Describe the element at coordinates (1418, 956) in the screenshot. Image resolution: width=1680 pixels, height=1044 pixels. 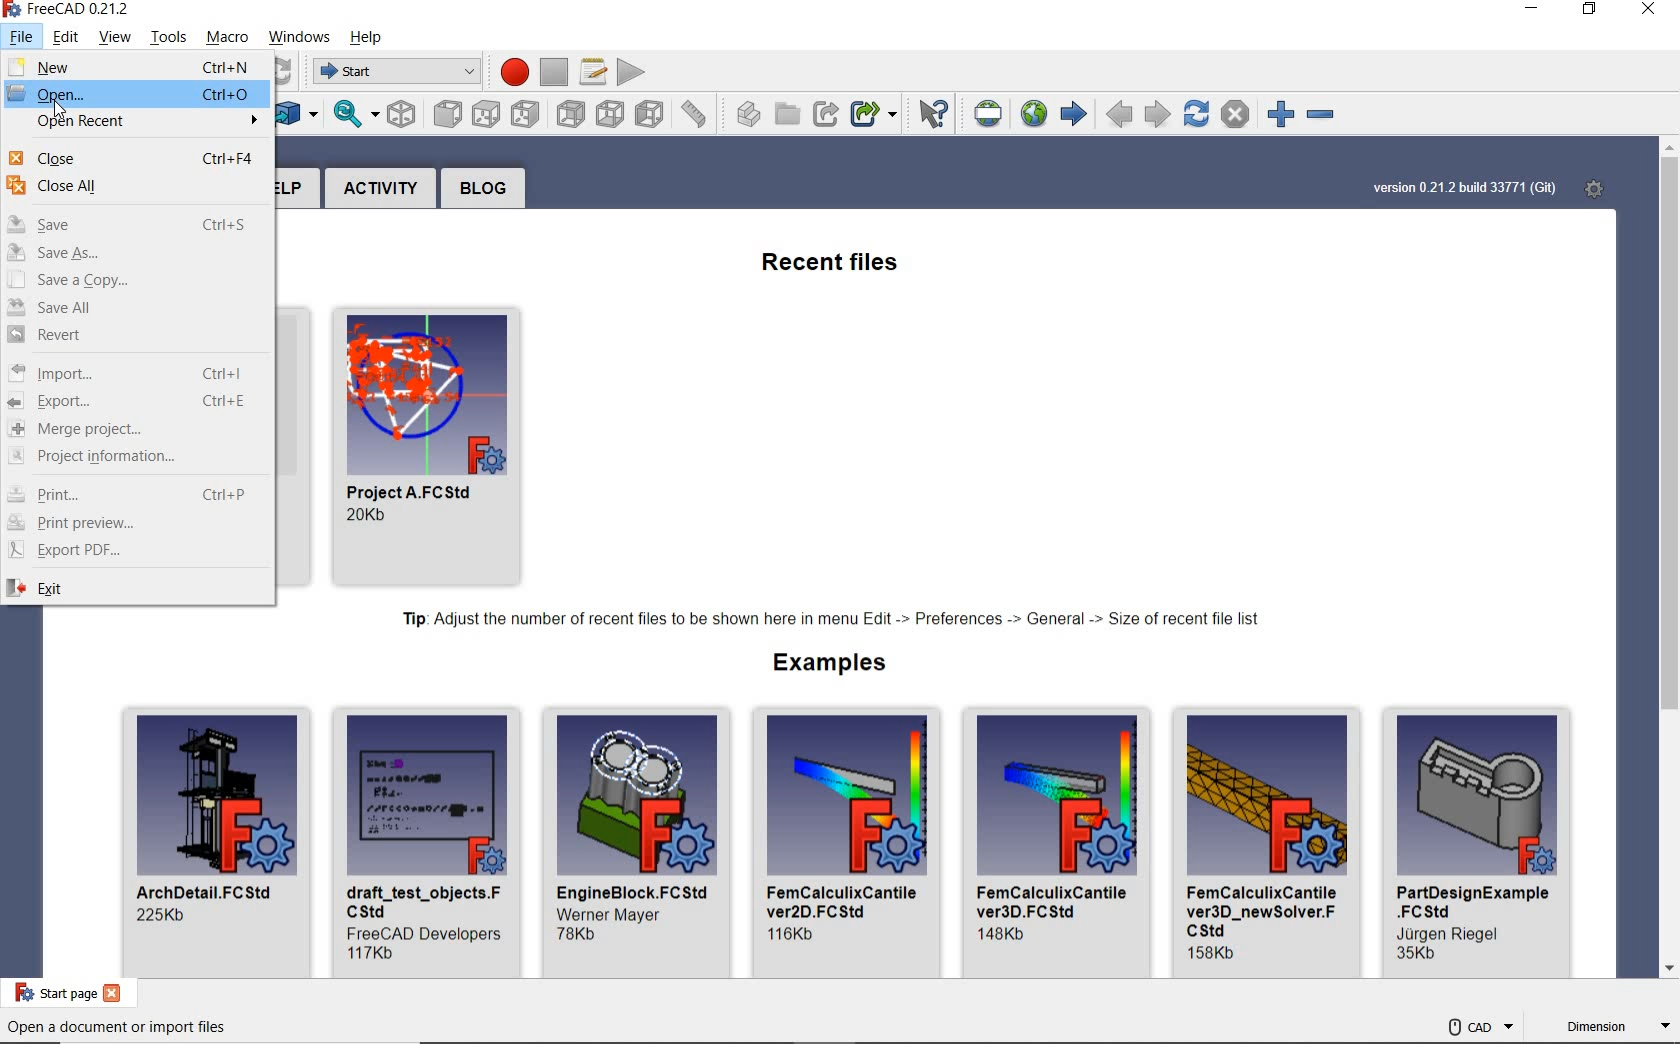
I see `size` at that location.